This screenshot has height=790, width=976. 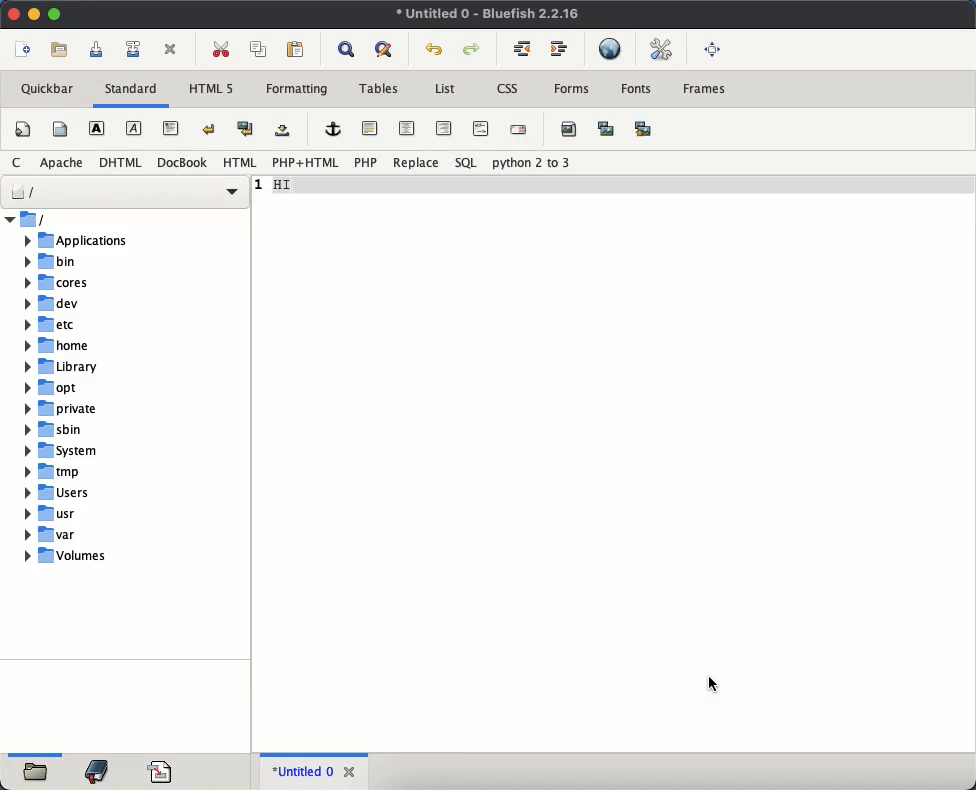 What do you see at coordinates (105, 559) in the screenshot?
I see `volumes` at bounding box center [105, 559].